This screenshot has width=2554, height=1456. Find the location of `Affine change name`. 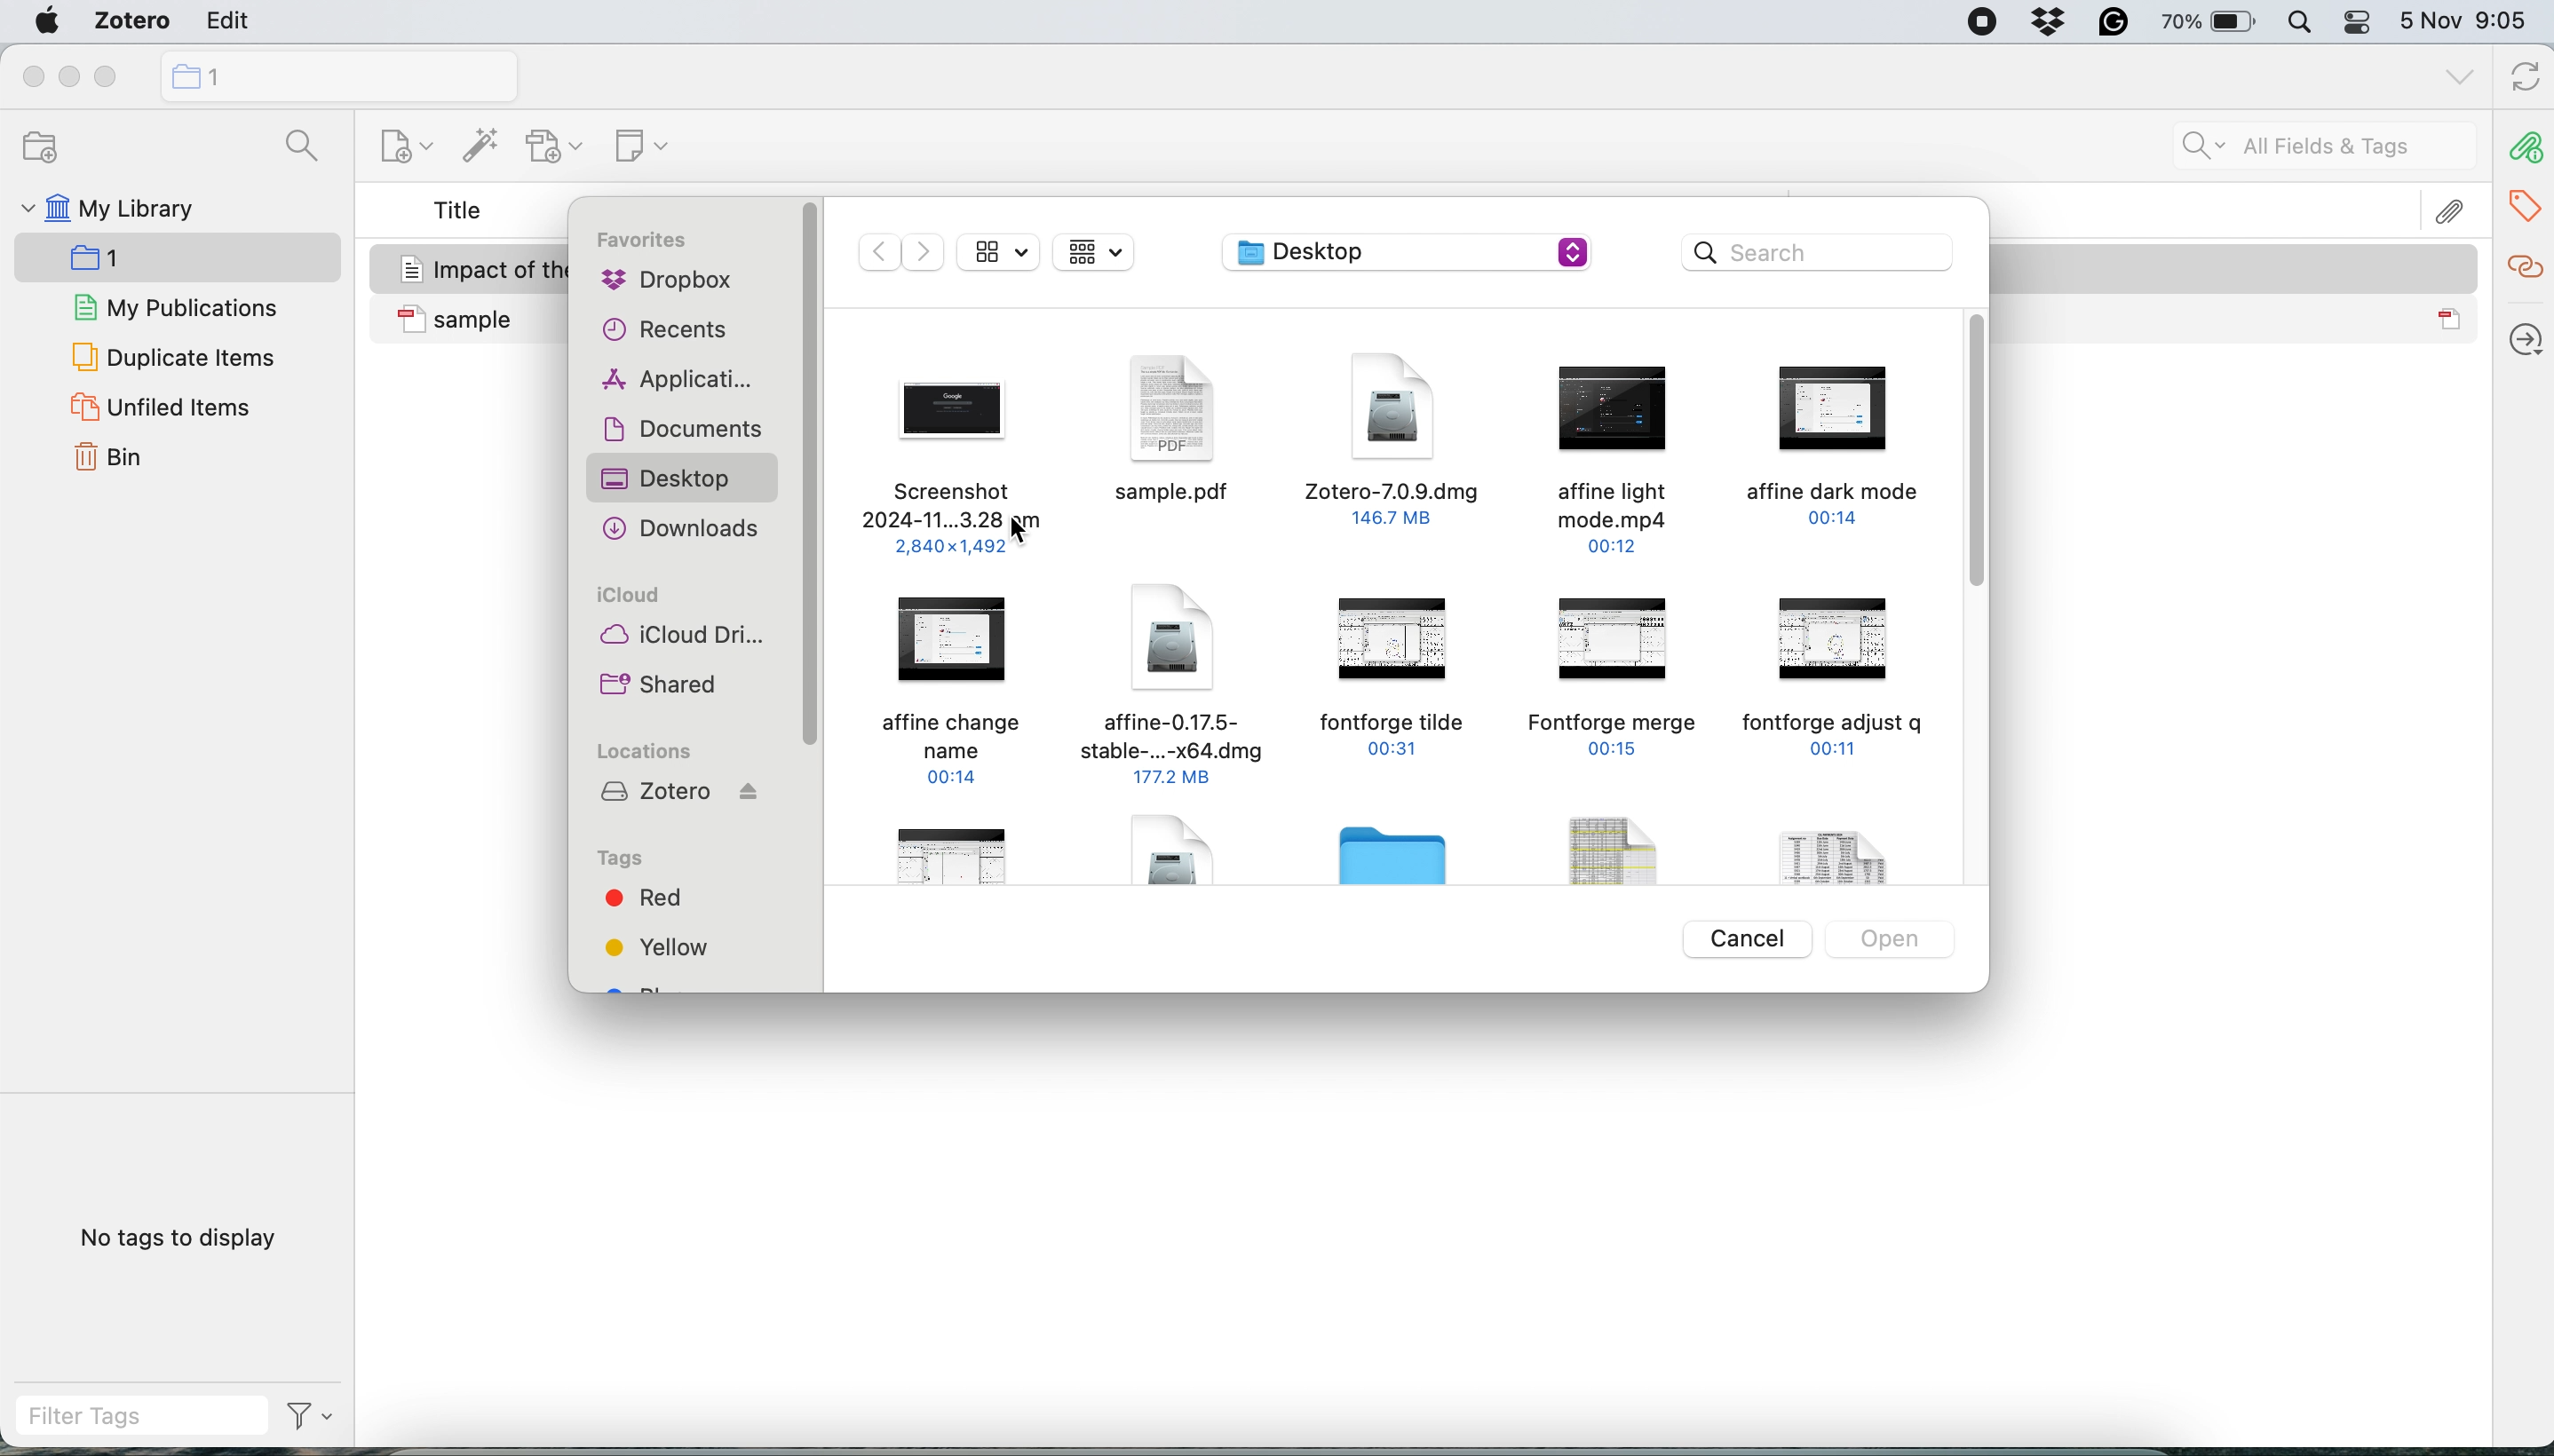

Affine change name is located at coordinates (965, 685).